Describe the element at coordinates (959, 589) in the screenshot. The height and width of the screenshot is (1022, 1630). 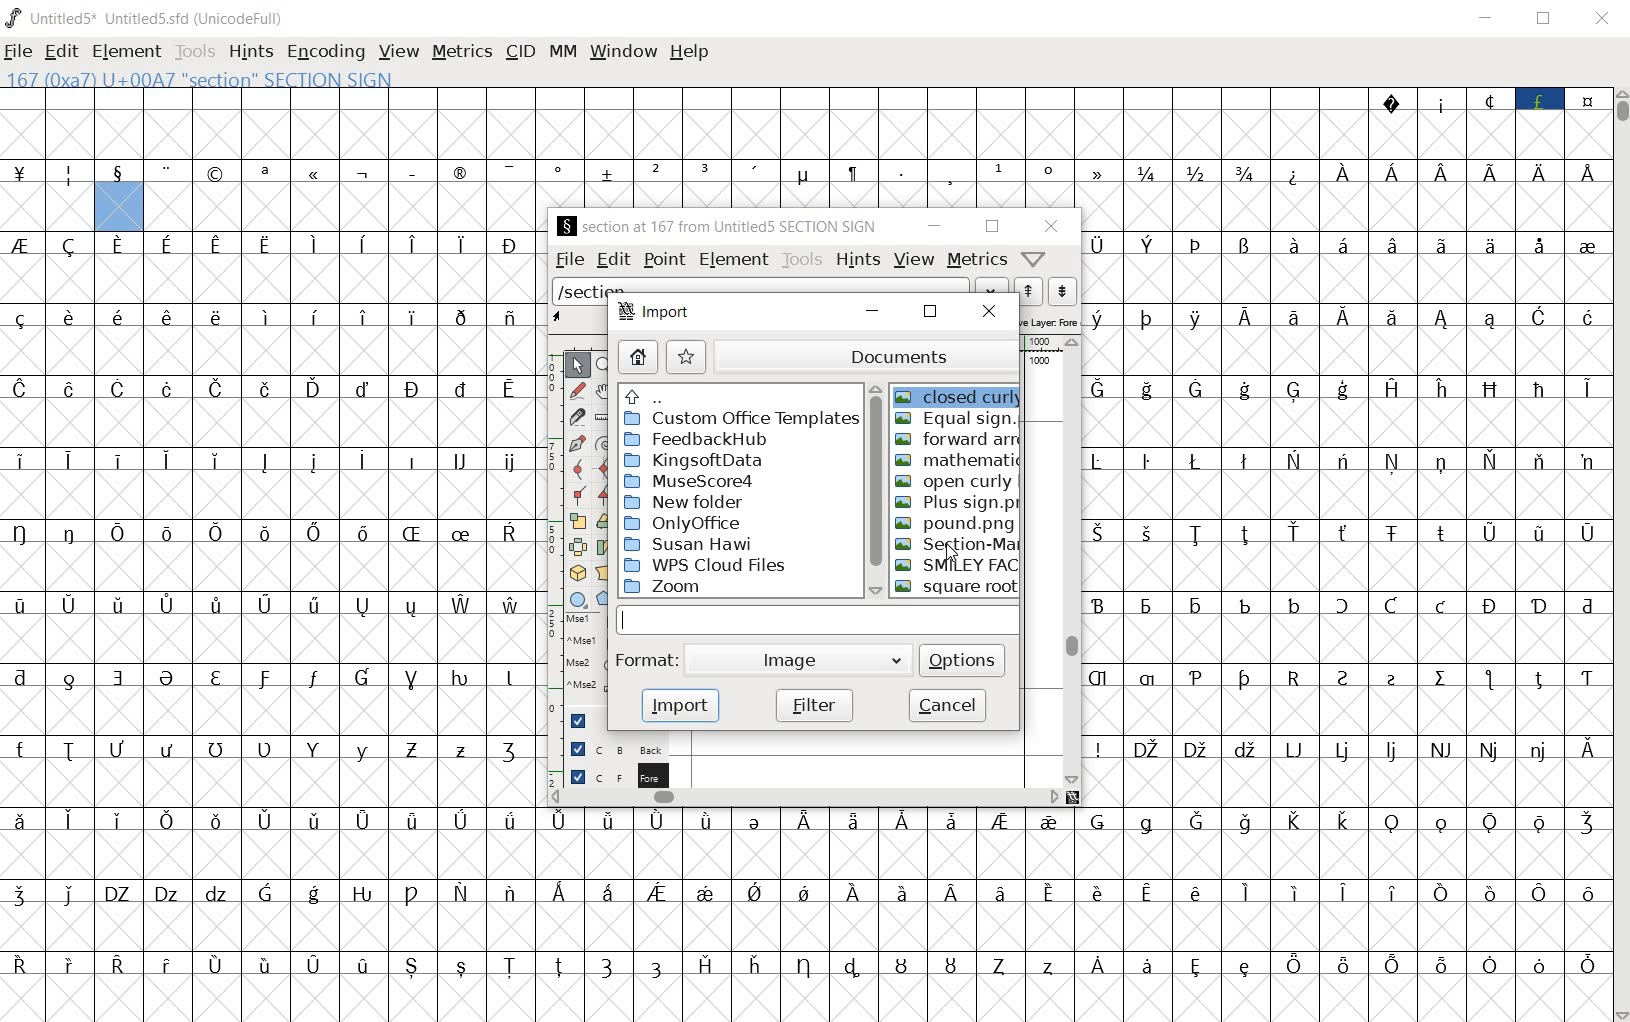
I see `SQUARE ROOT` at that location.